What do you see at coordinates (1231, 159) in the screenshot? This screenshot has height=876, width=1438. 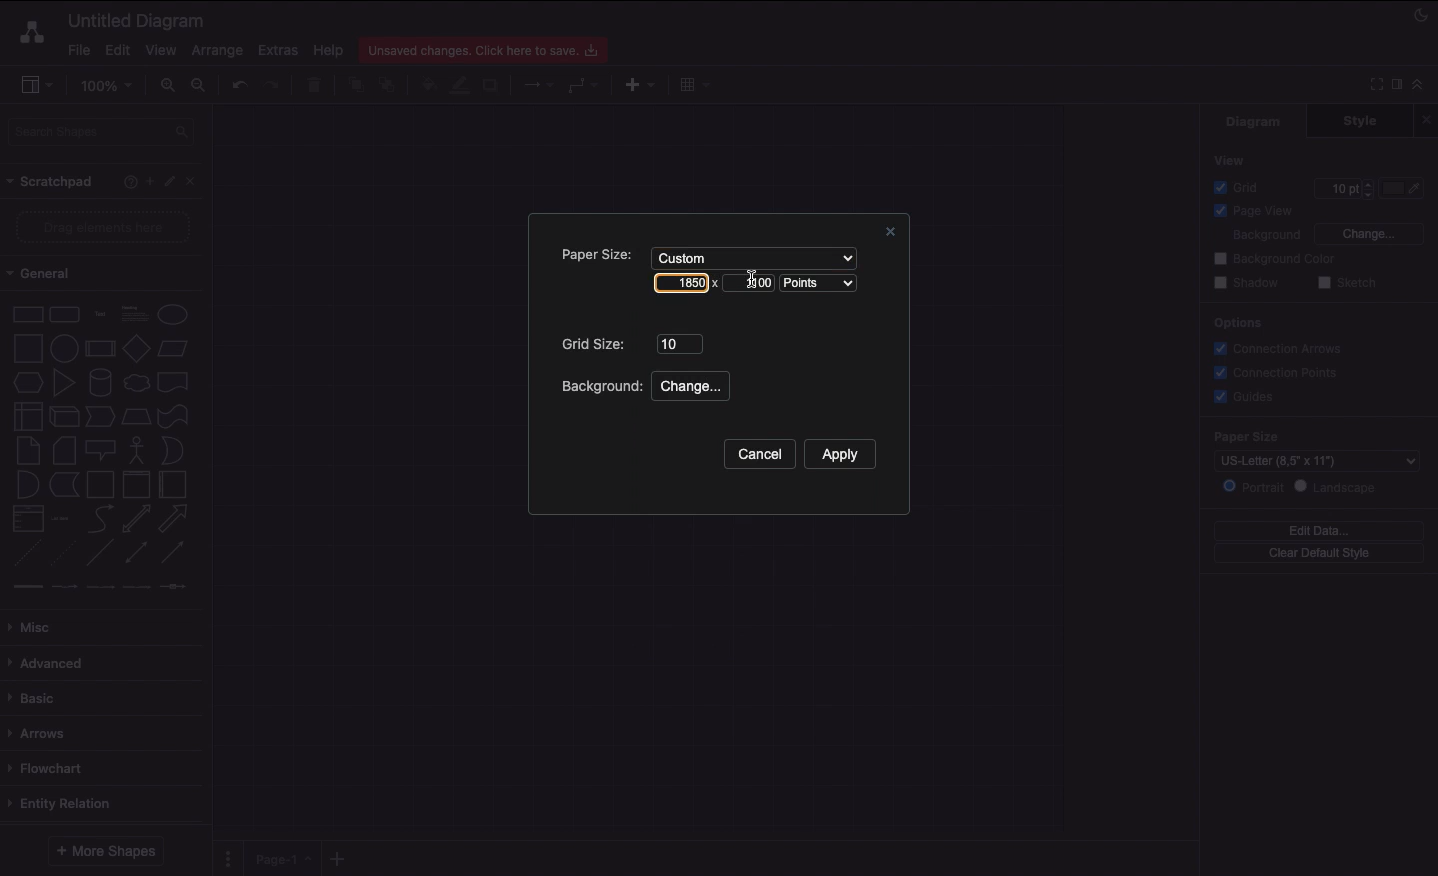 I see `View` at bounding box center [1231, 159].